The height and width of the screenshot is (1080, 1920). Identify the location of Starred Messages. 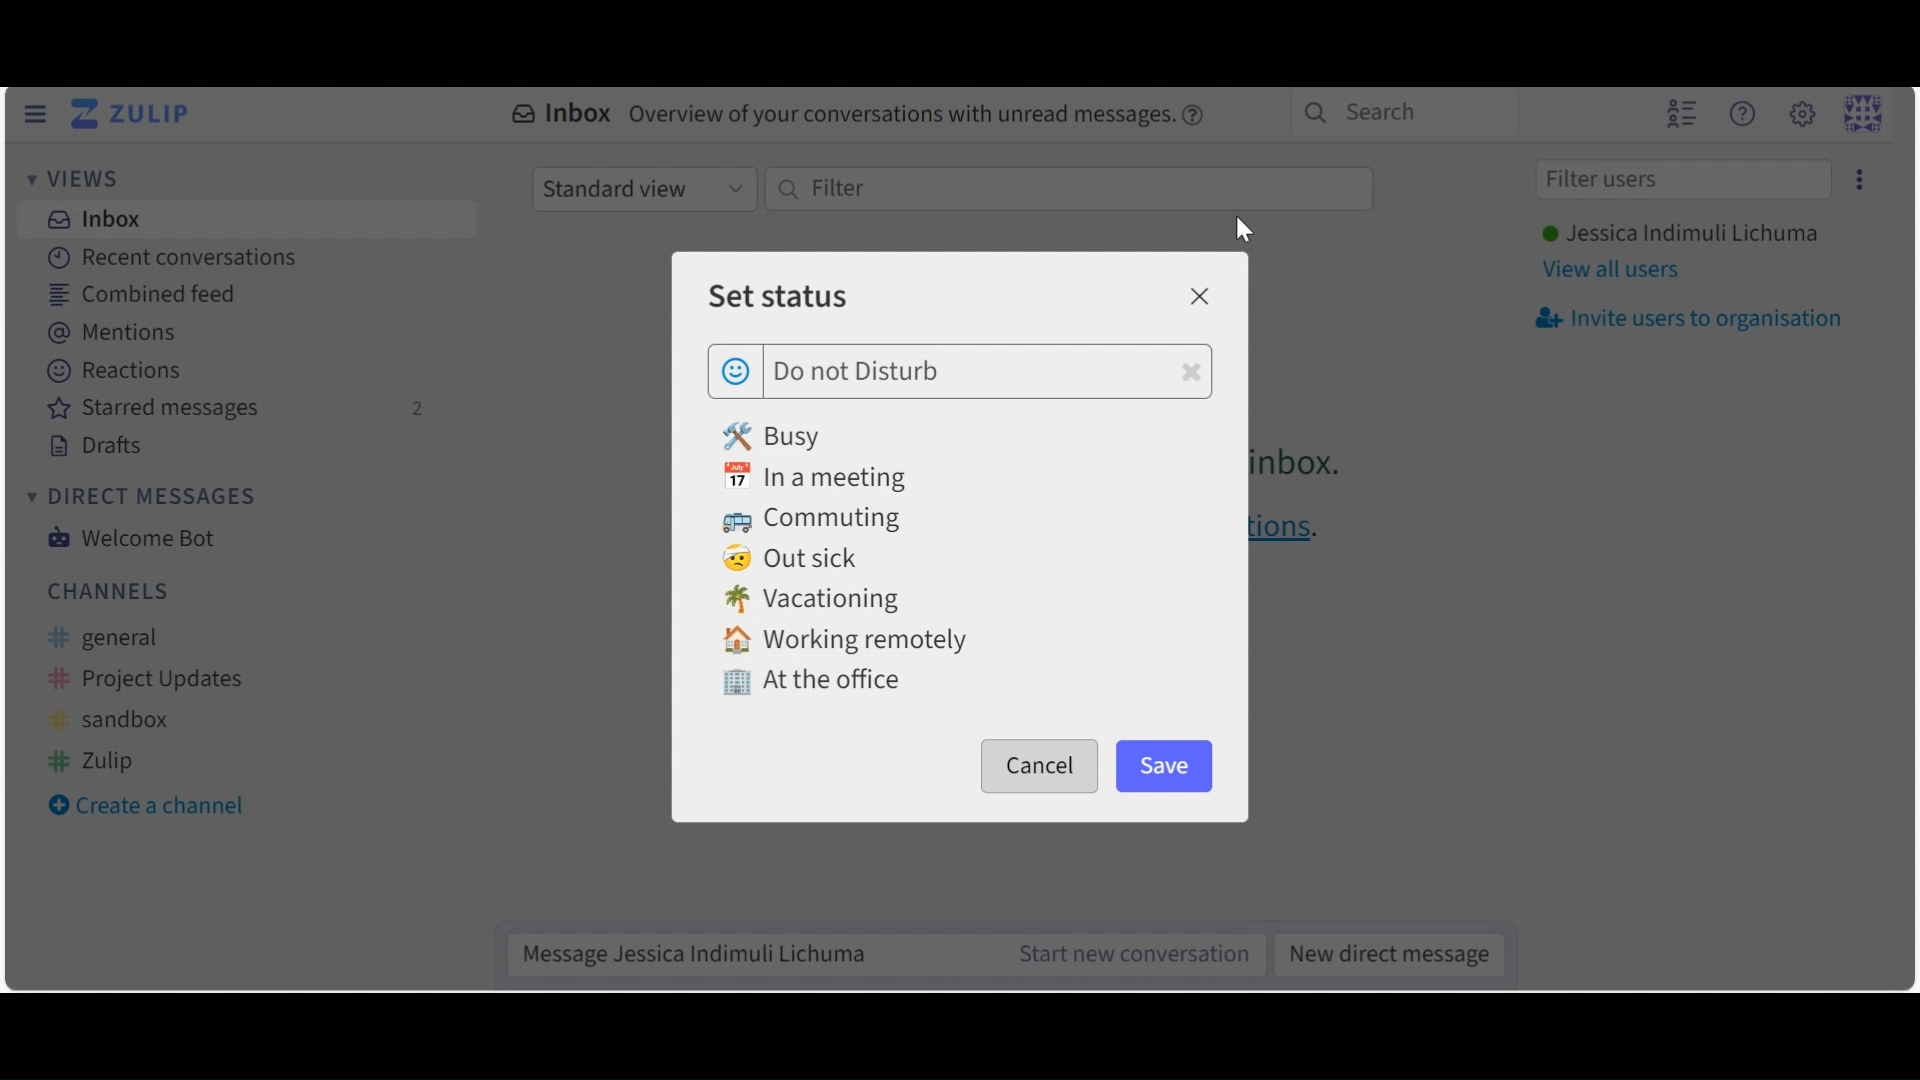
(237, 410).